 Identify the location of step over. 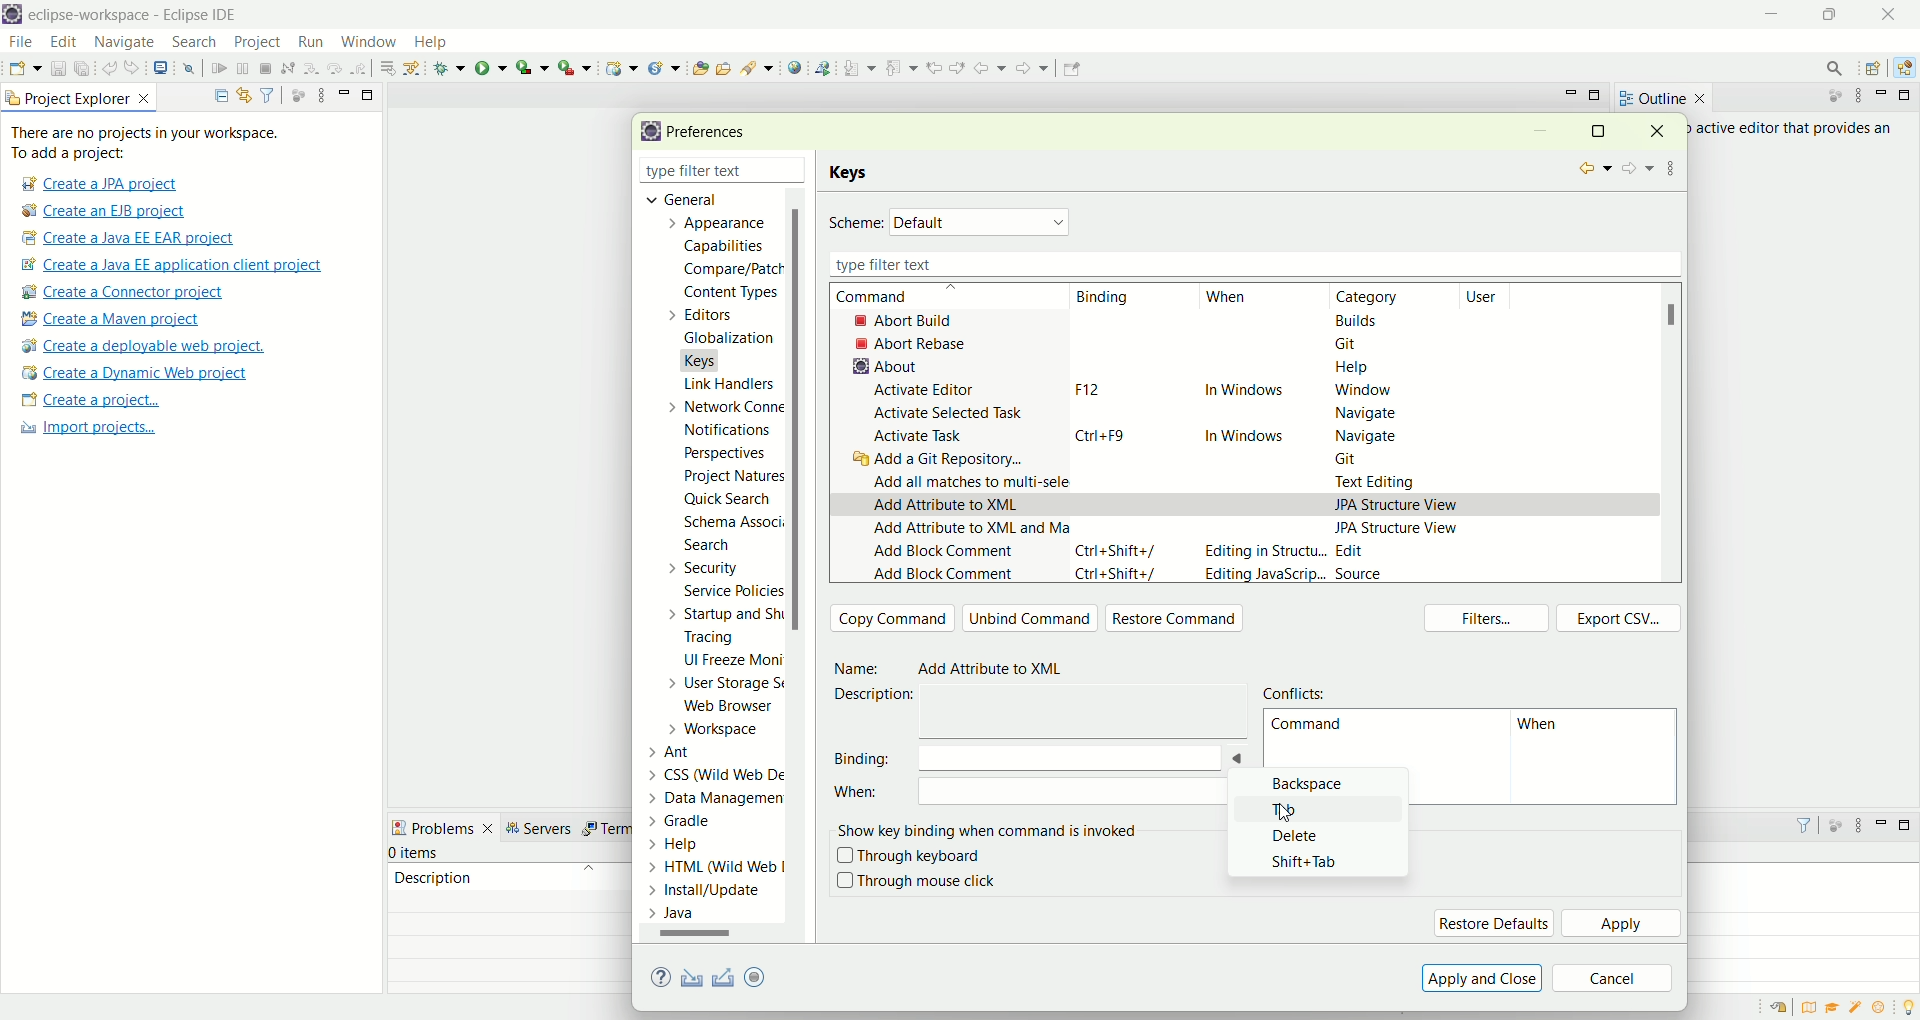
(335, 67).